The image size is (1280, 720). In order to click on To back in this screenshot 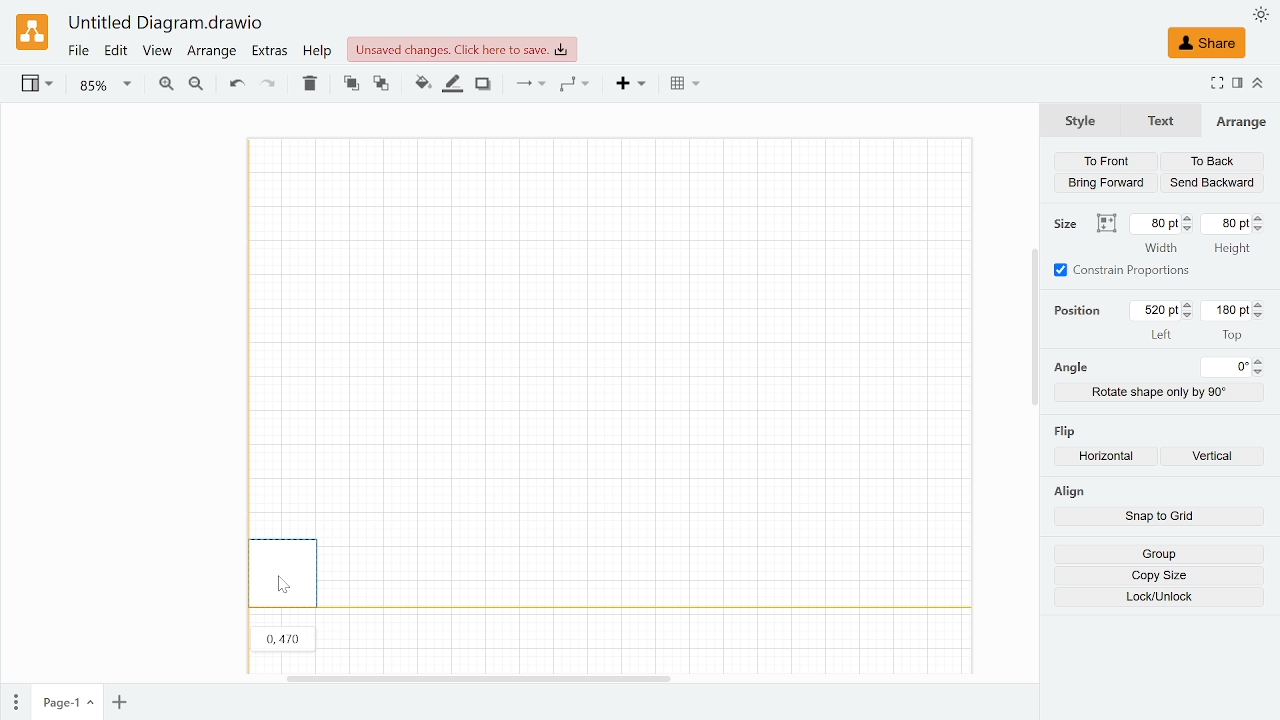, I will do `click(1212, 162)`.